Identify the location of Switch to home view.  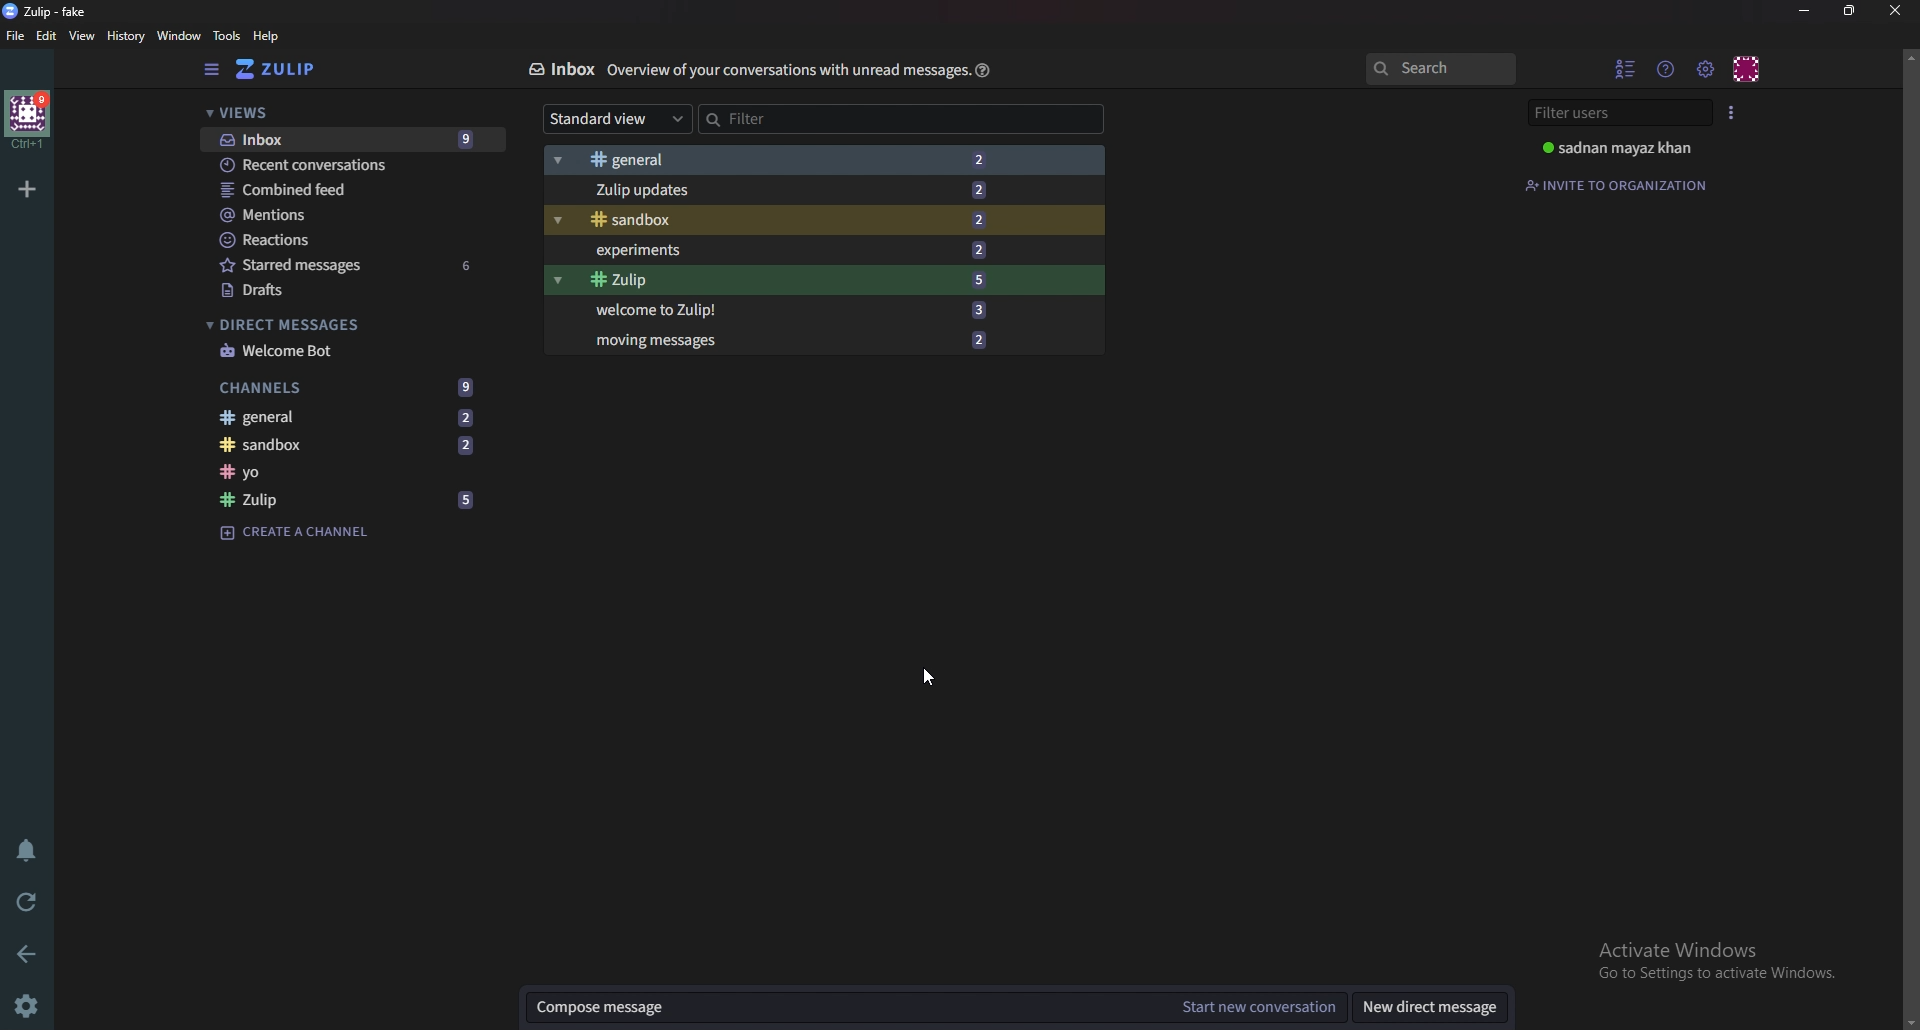
(285, 68).